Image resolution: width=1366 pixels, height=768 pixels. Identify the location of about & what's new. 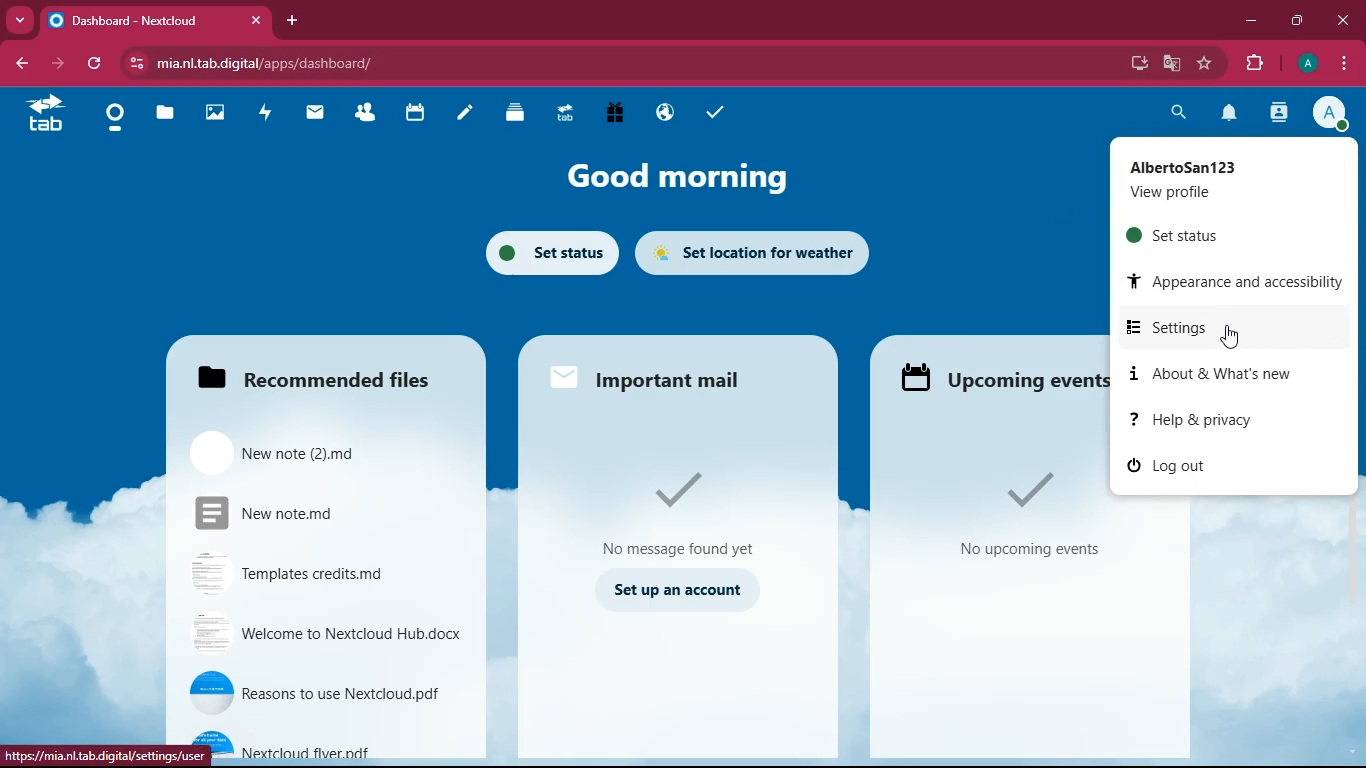
(1229, 372).